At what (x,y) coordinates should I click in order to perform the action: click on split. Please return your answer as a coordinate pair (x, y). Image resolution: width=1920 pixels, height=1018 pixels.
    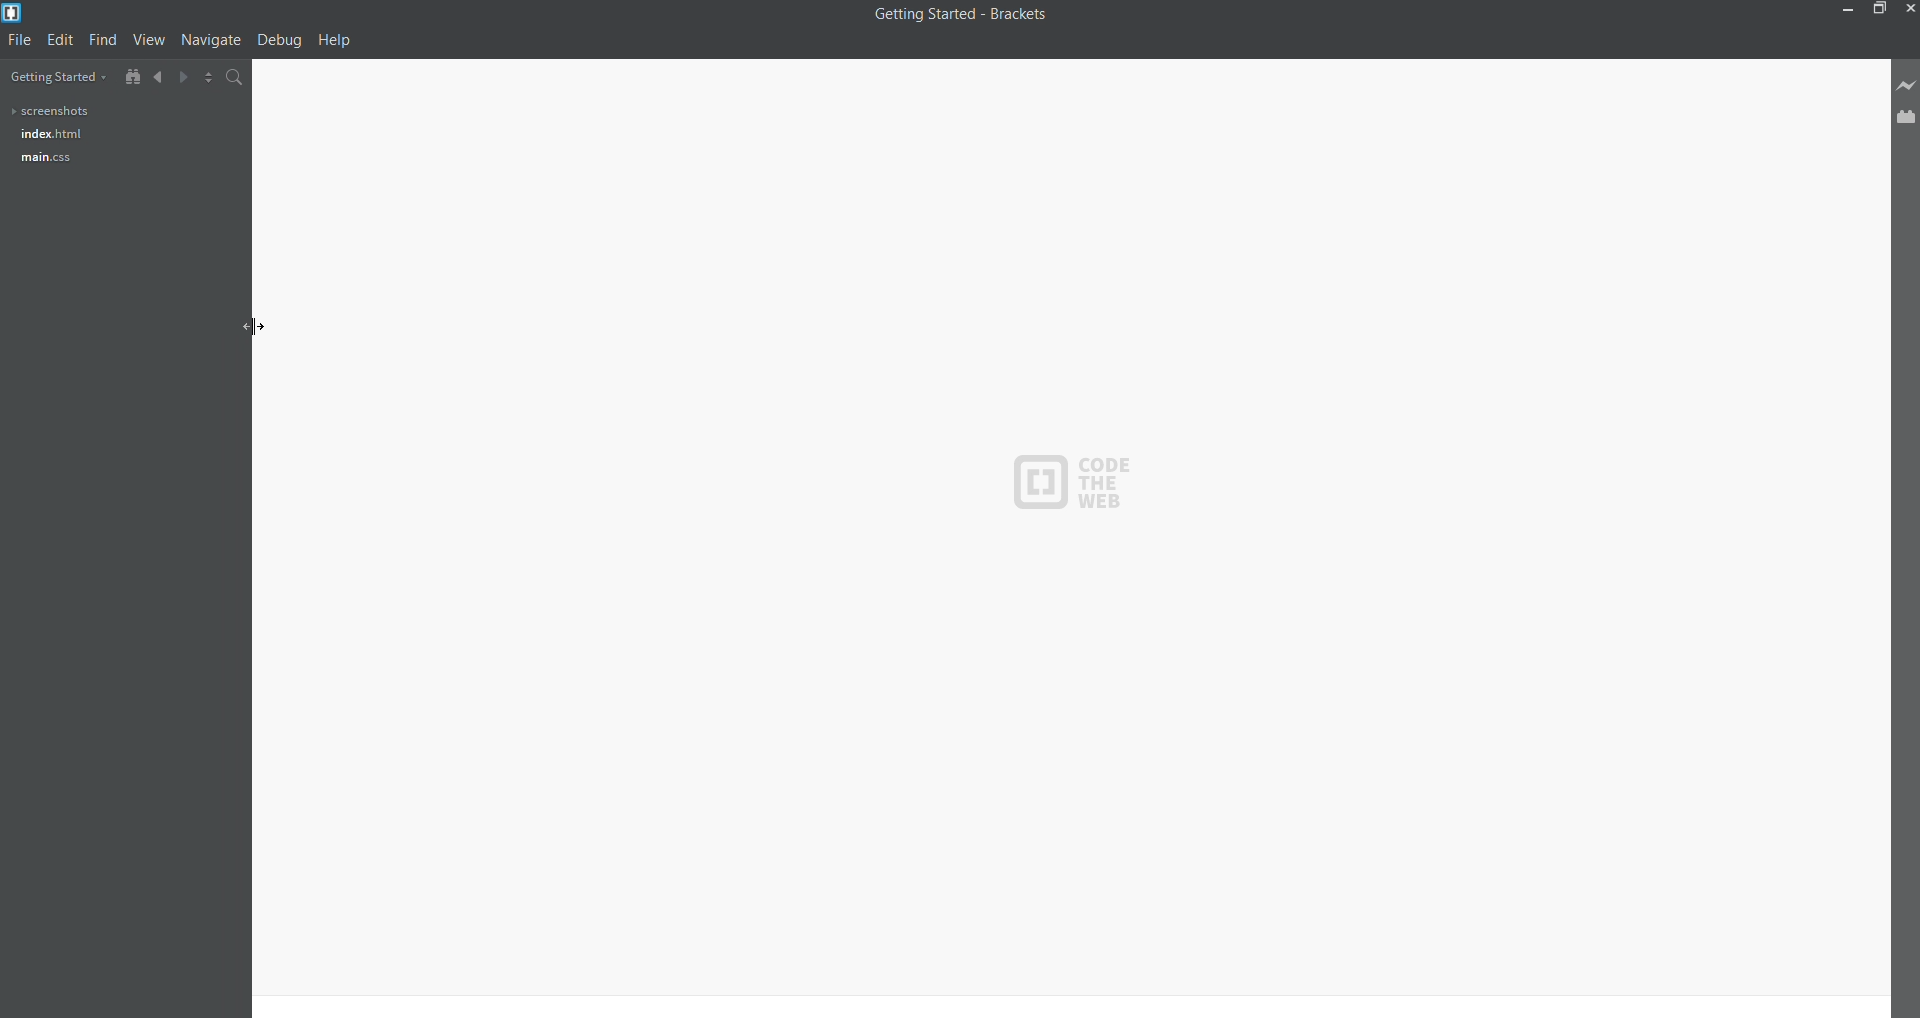
    Looking at the image, I should click on (202, 79).